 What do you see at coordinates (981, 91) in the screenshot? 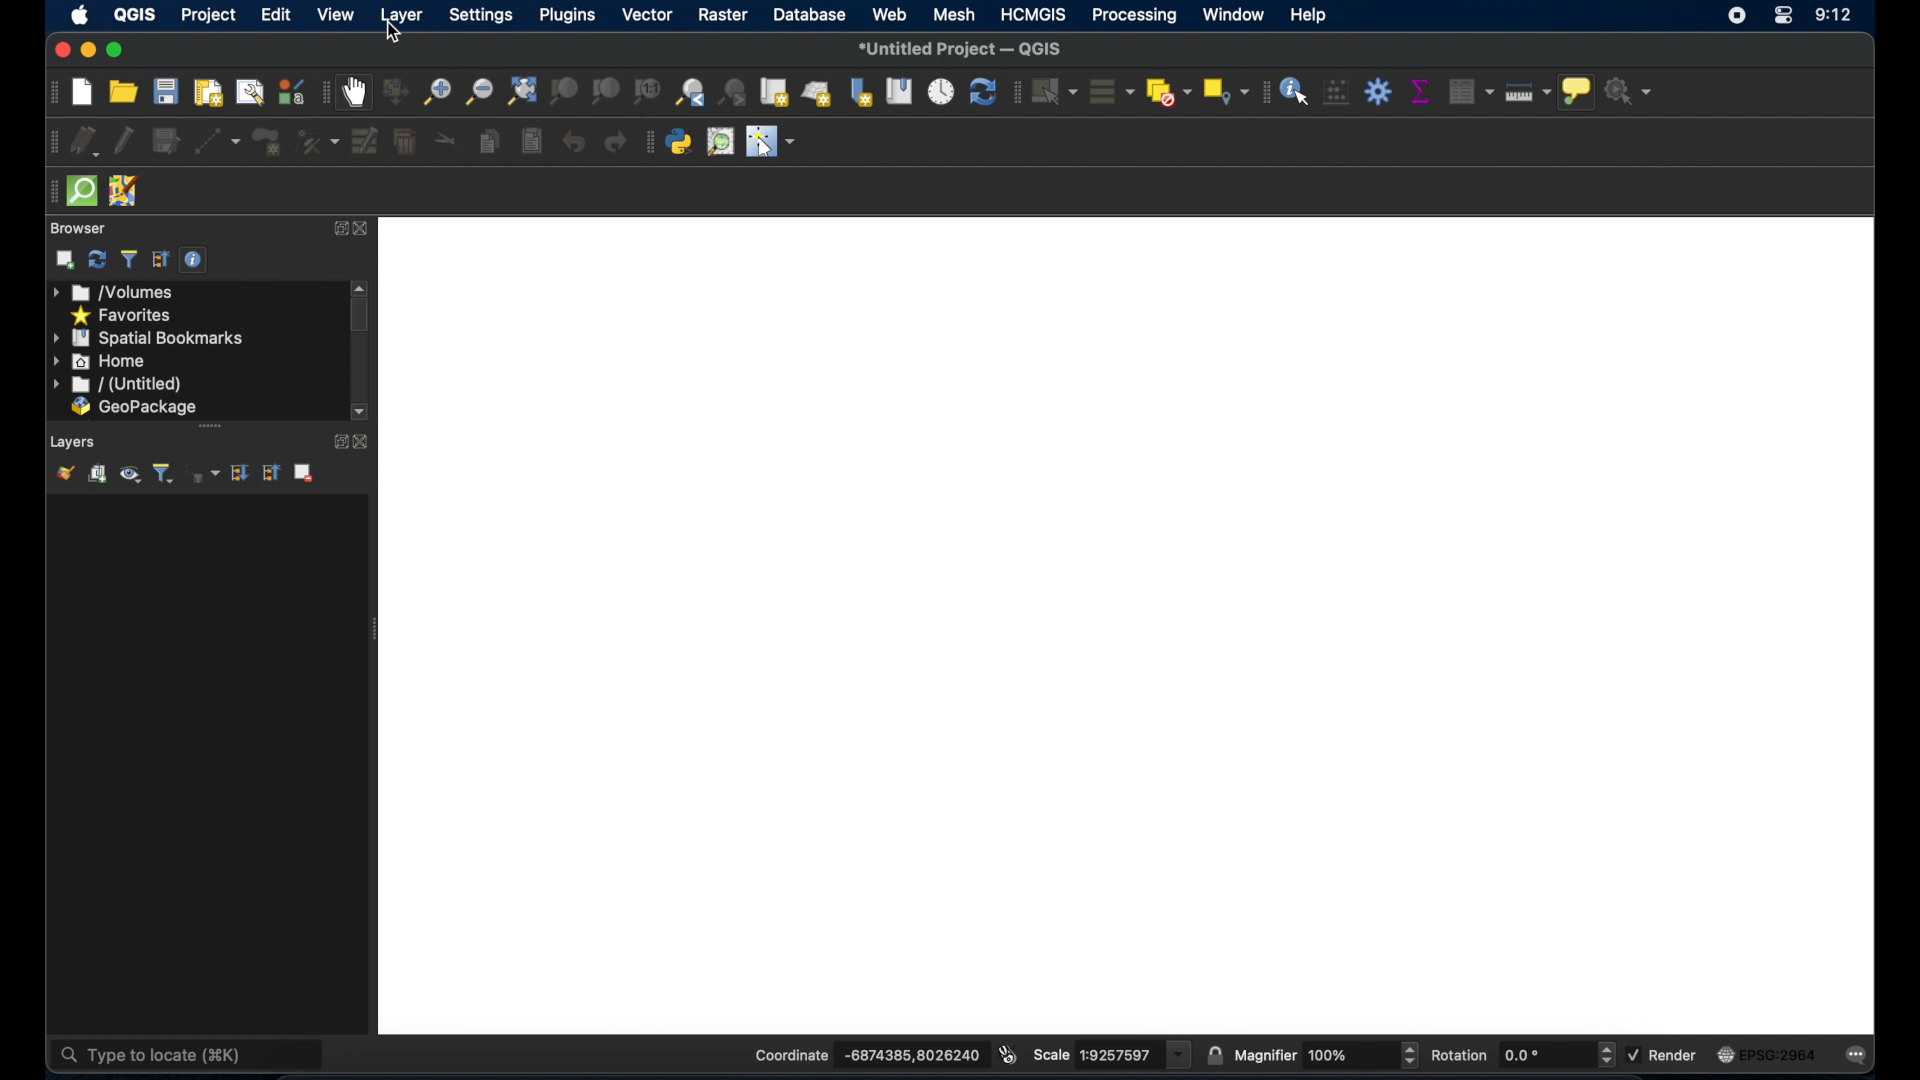
I see `refresh` at bounding box center [981, 91].